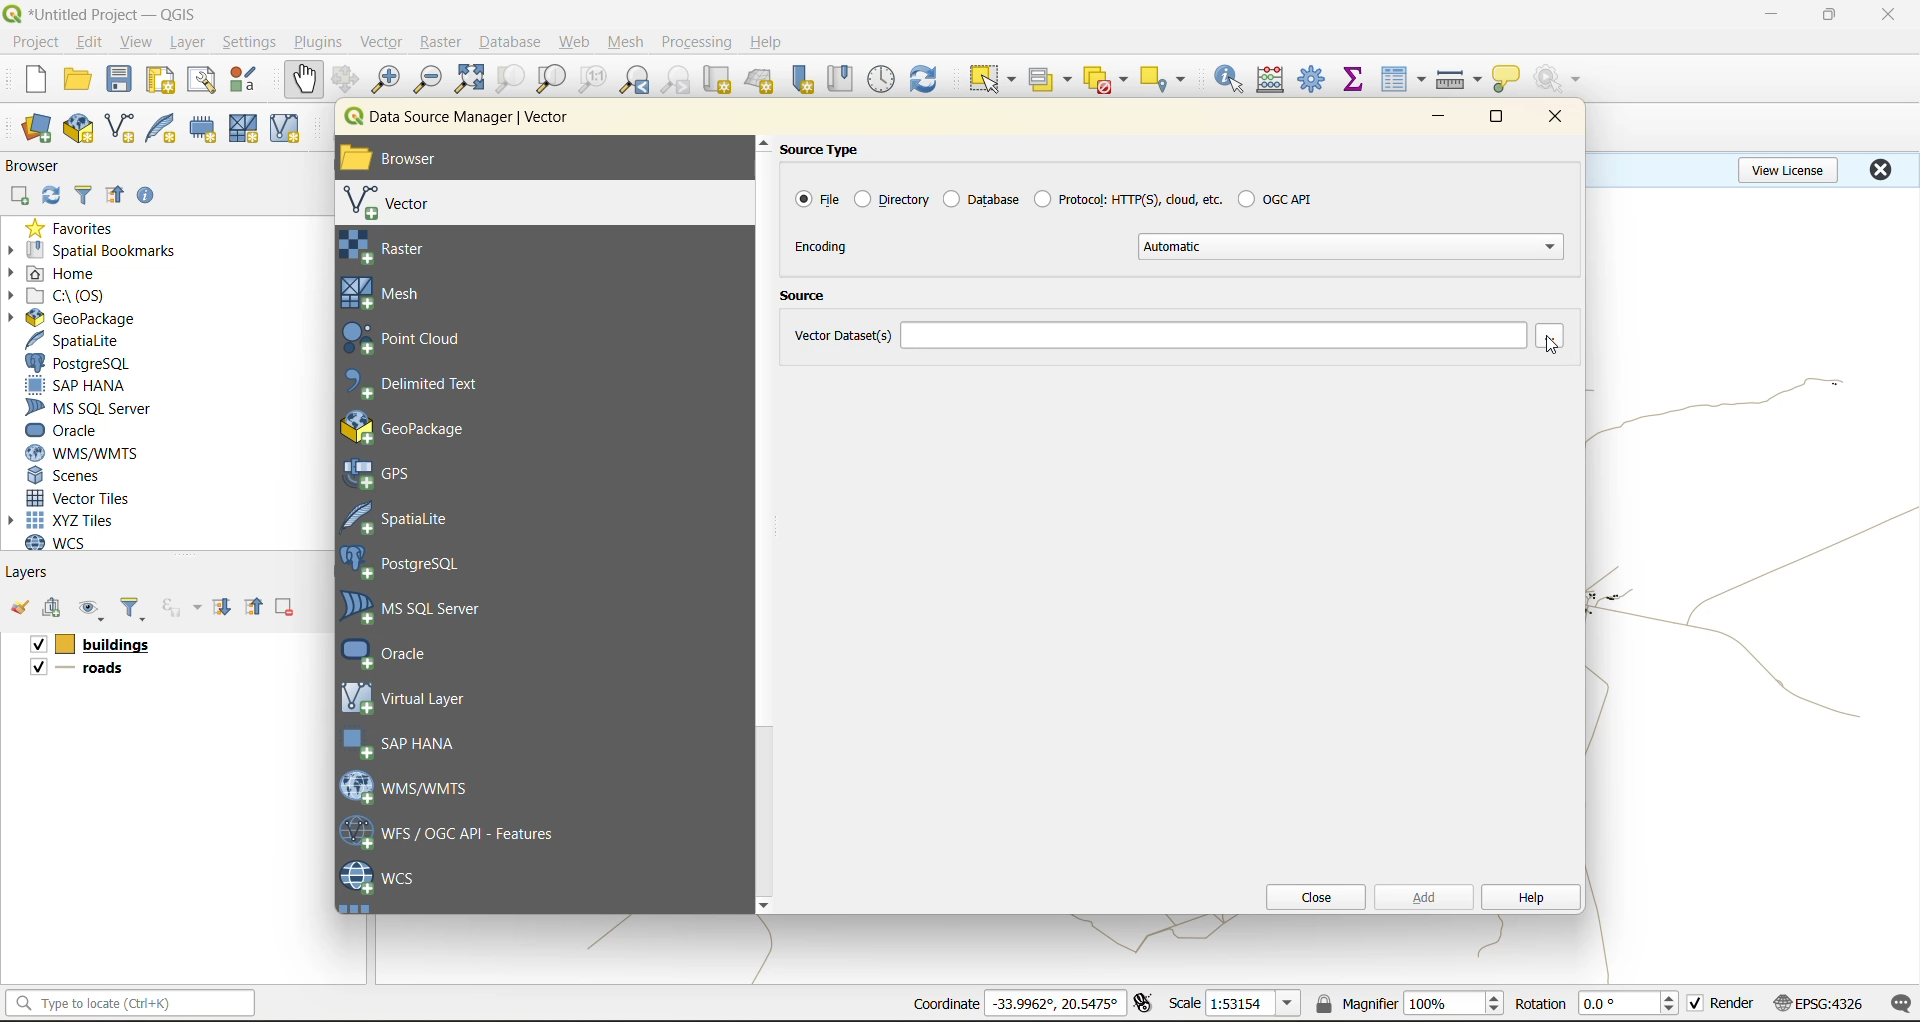 The height and width of the screenshot is (1022, 1920). Describe the element at coordinates (47, 198) in the screenshot. I see `refresh` at that location.